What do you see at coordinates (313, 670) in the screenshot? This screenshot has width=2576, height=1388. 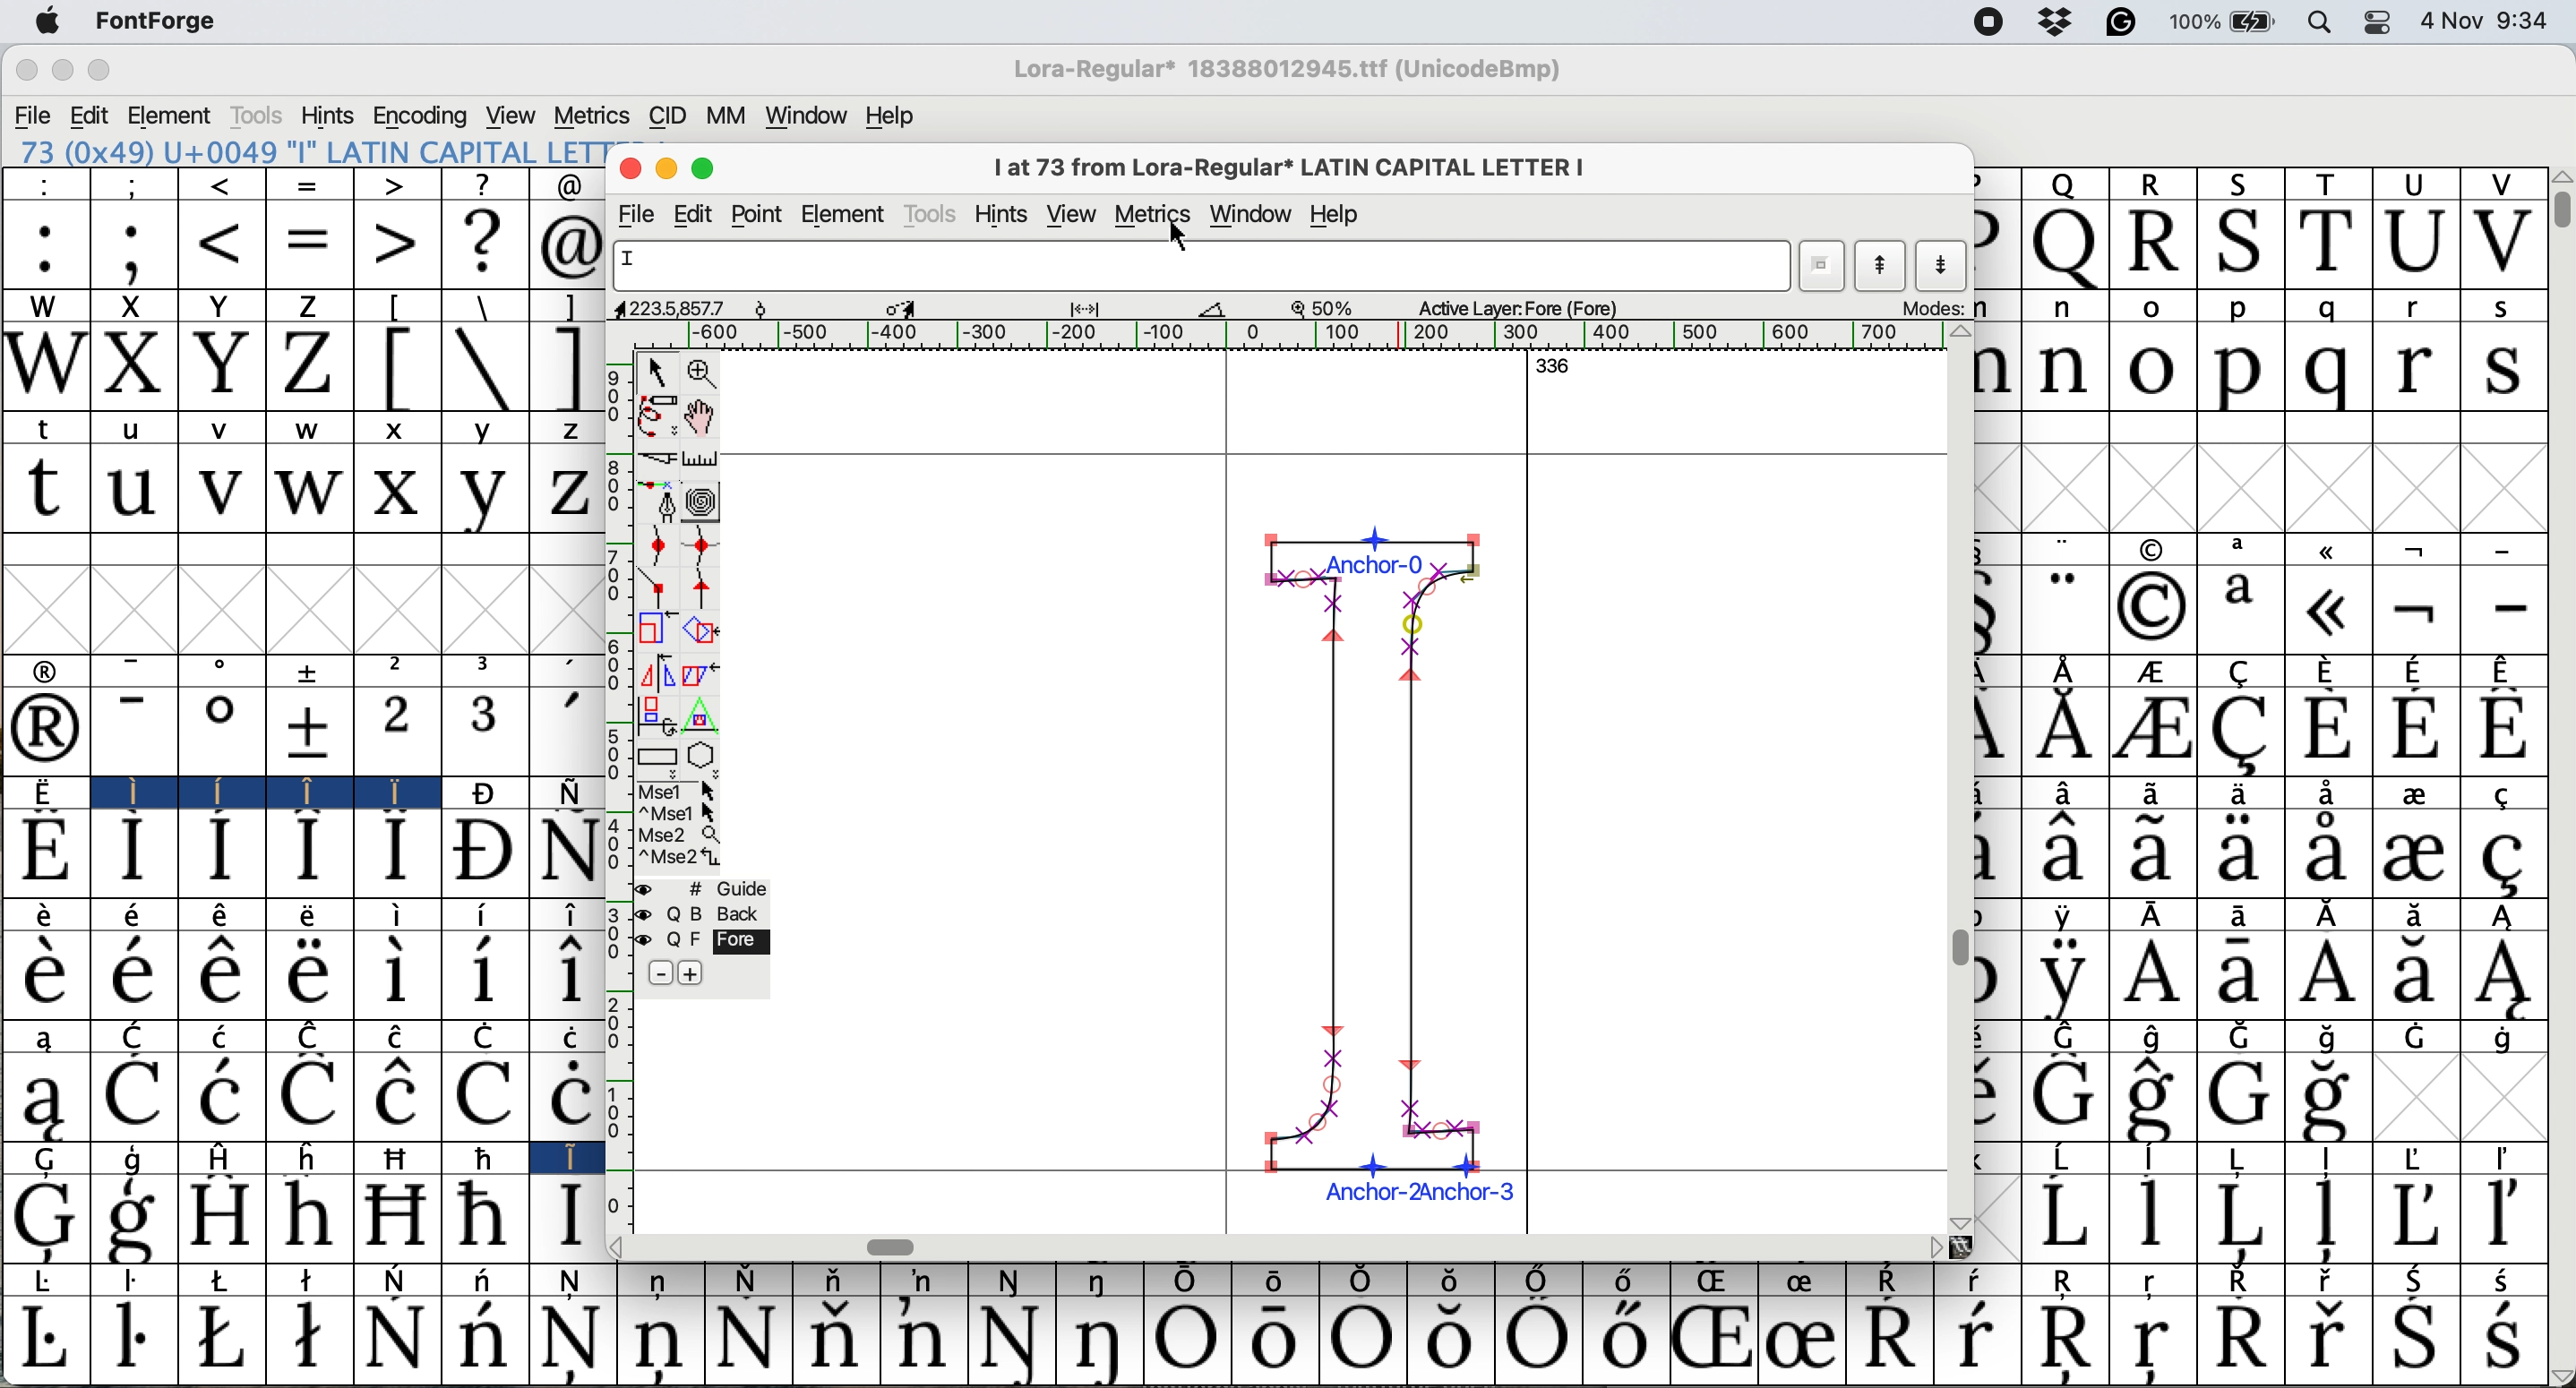 I see `symbol` at bounding box center [313, 670].